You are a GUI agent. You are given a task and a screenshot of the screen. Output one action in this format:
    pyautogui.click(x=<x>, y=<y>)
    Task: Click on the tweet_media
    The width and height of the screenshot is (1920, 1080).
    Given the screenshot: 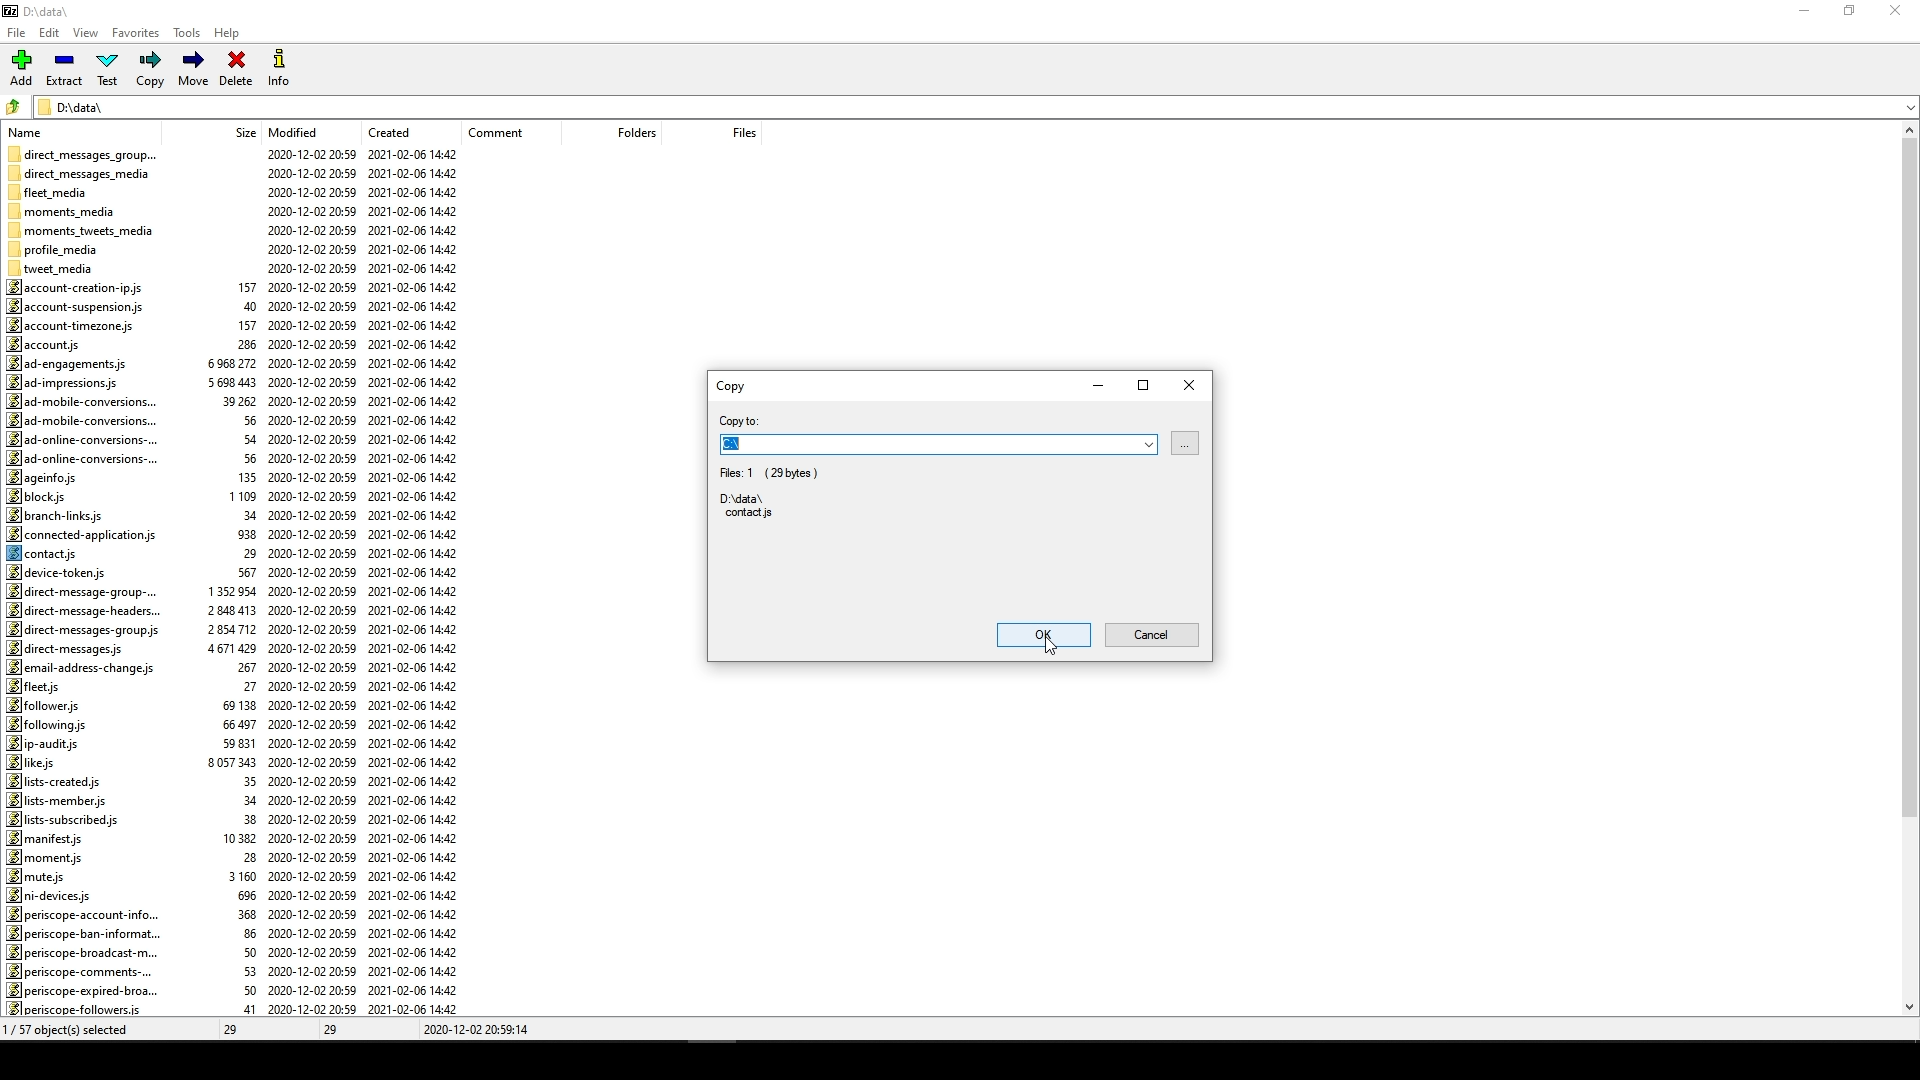 What is the action you would take?
    pyautogui.click(x=62, y=268)
    